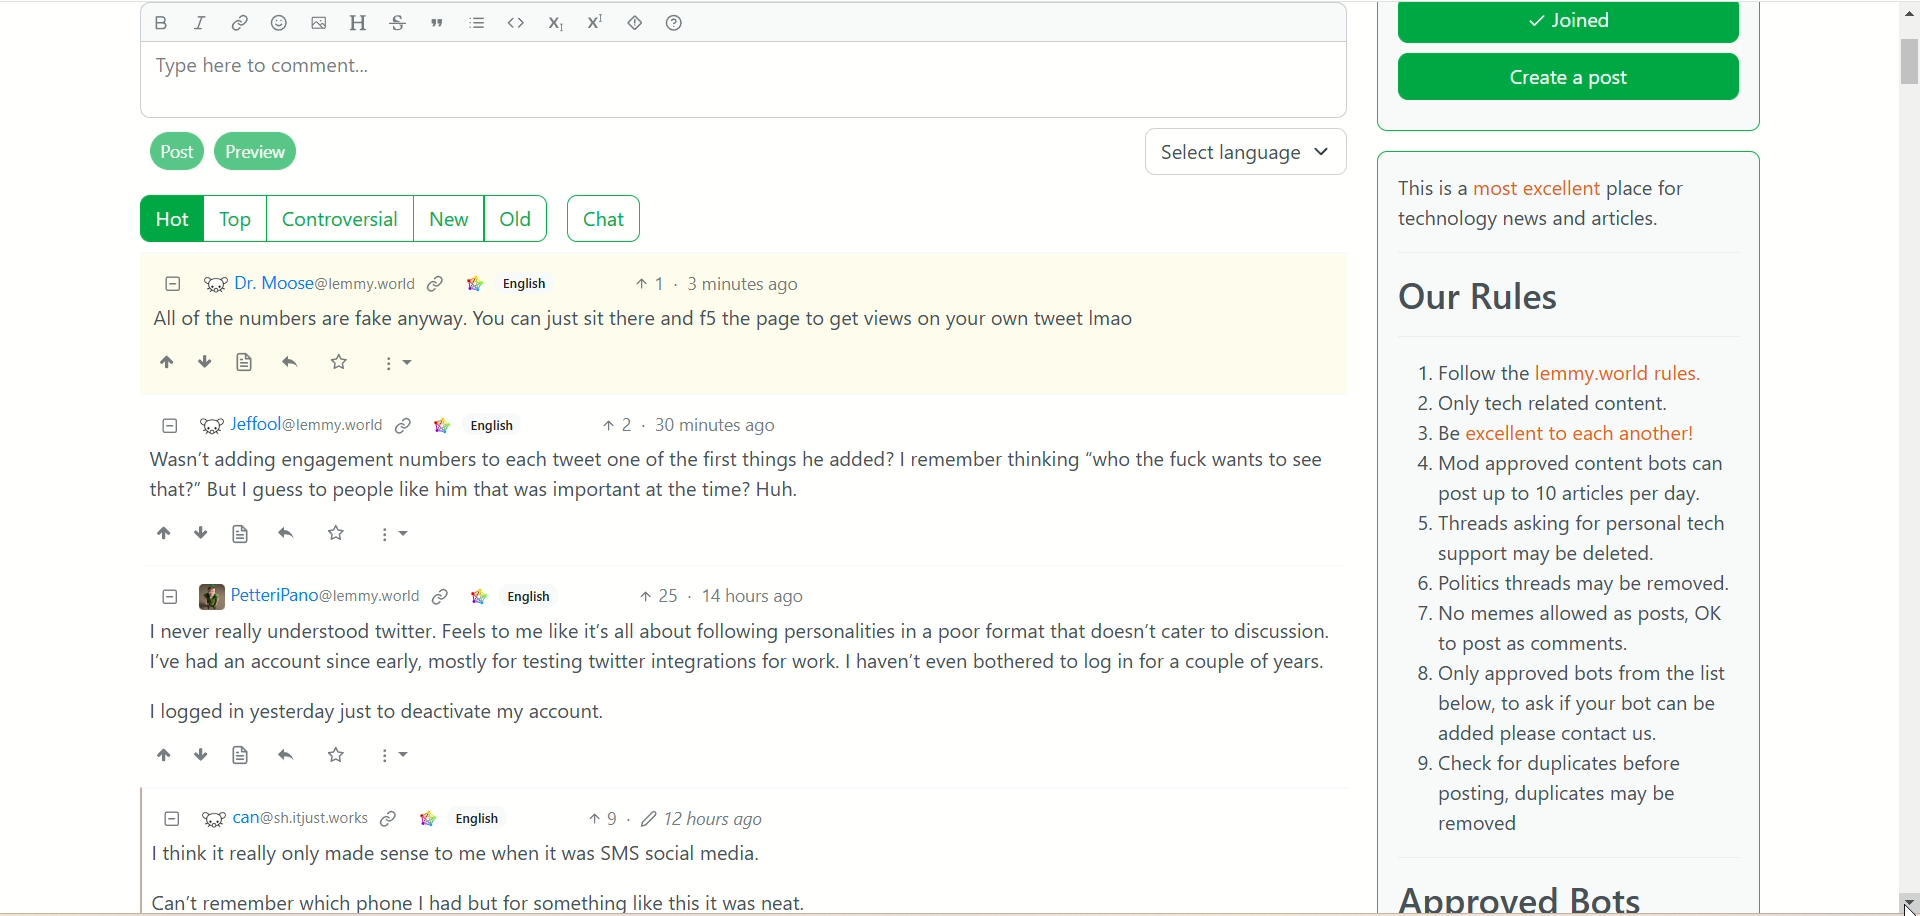  What do you see at coordinates (257, 152) in the screenshot?
I see `preview` at bounding box center [257, 152].